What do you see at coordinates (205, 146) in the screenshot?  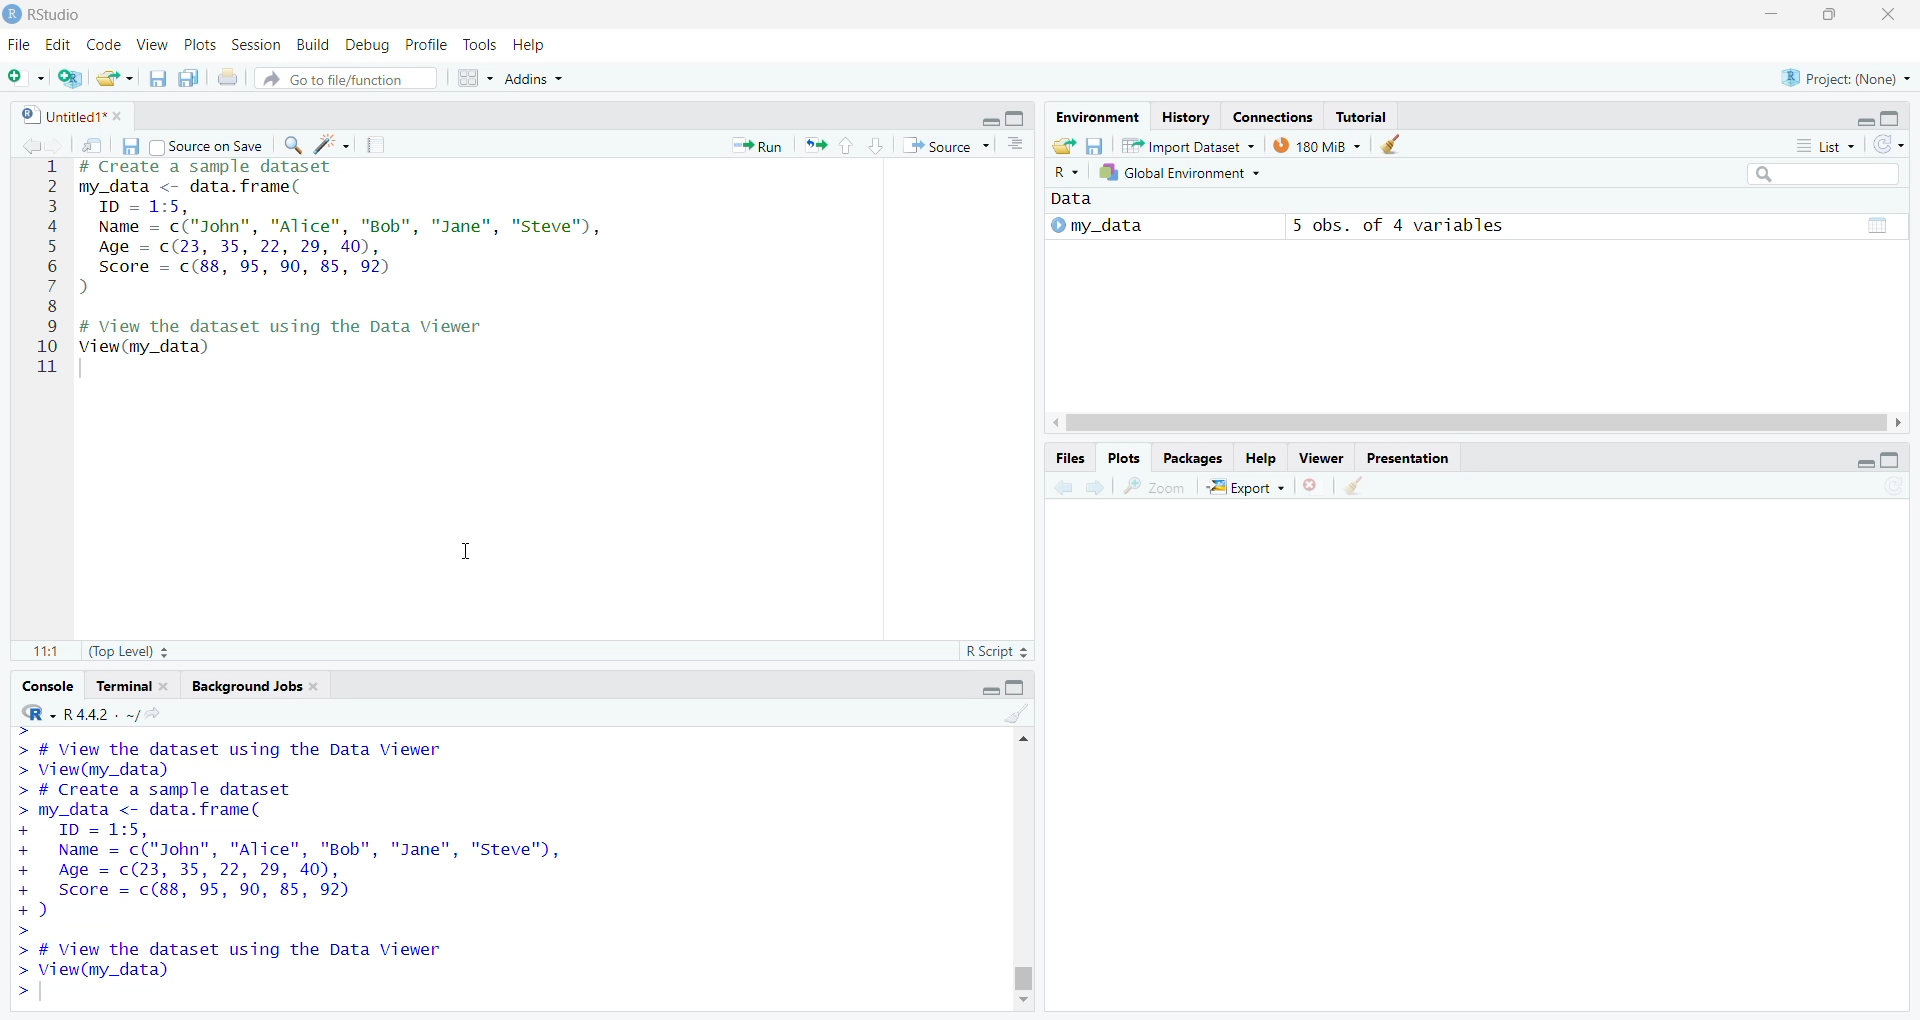 I see `Source on save` at bounding box center [205, 146].